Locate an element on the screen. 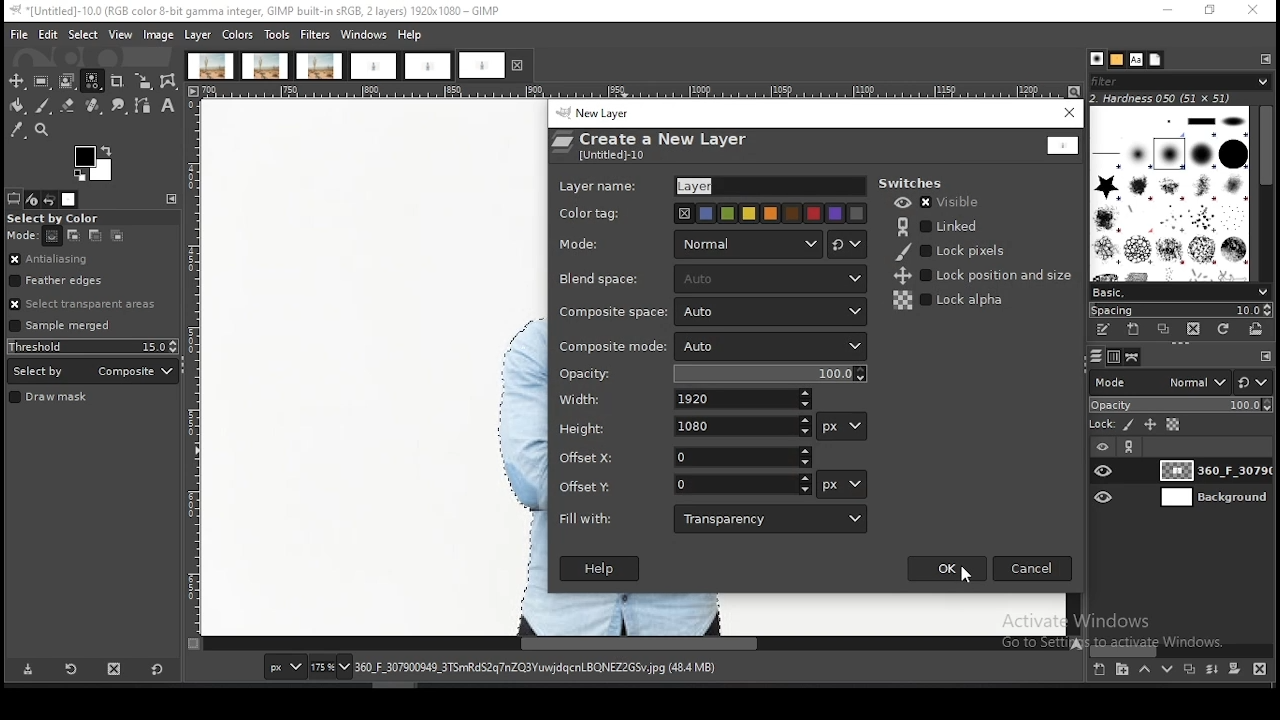 Image resolution: width=1280 pixels, height=720 pixels. 360_F_307900949_3TSmRdS2q7nZQ3YuwjdqcnLBQNEZ2GSv.jpg (48.4 mb) is located at coordinates (536, 668).